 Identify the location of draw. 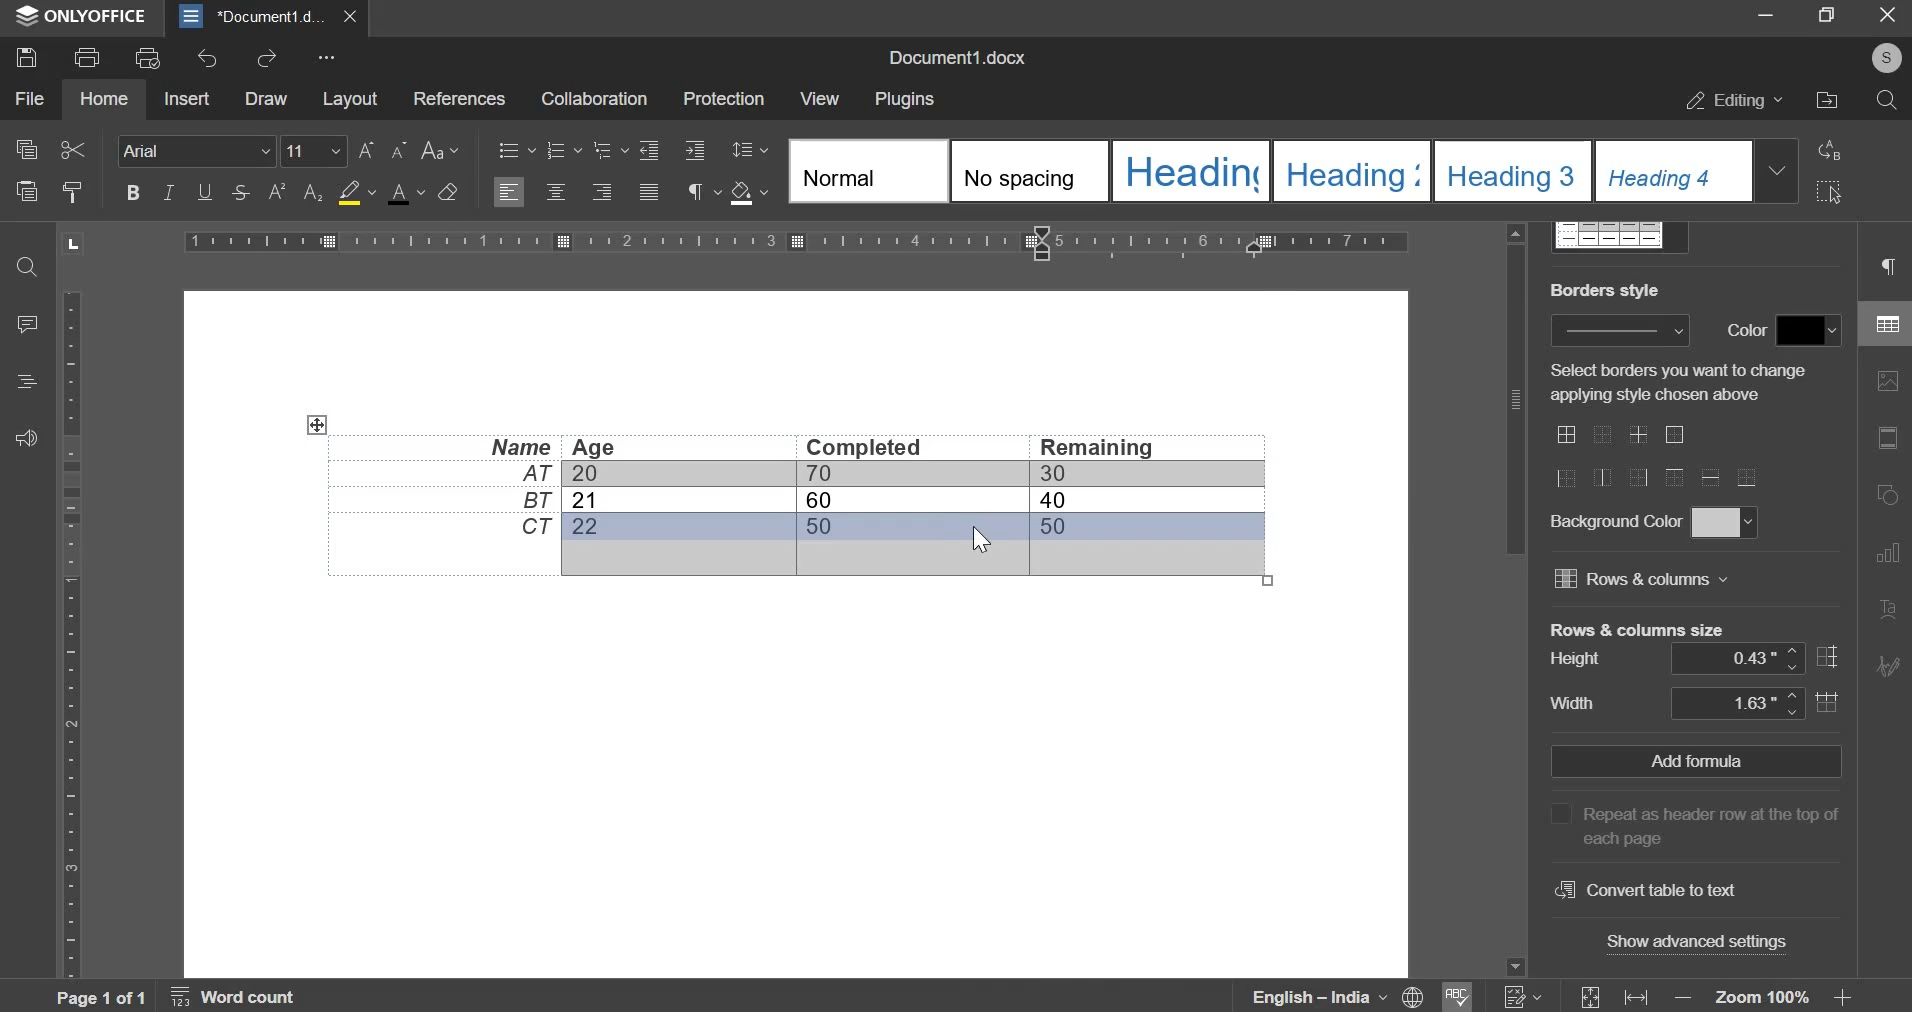
(265, 98).